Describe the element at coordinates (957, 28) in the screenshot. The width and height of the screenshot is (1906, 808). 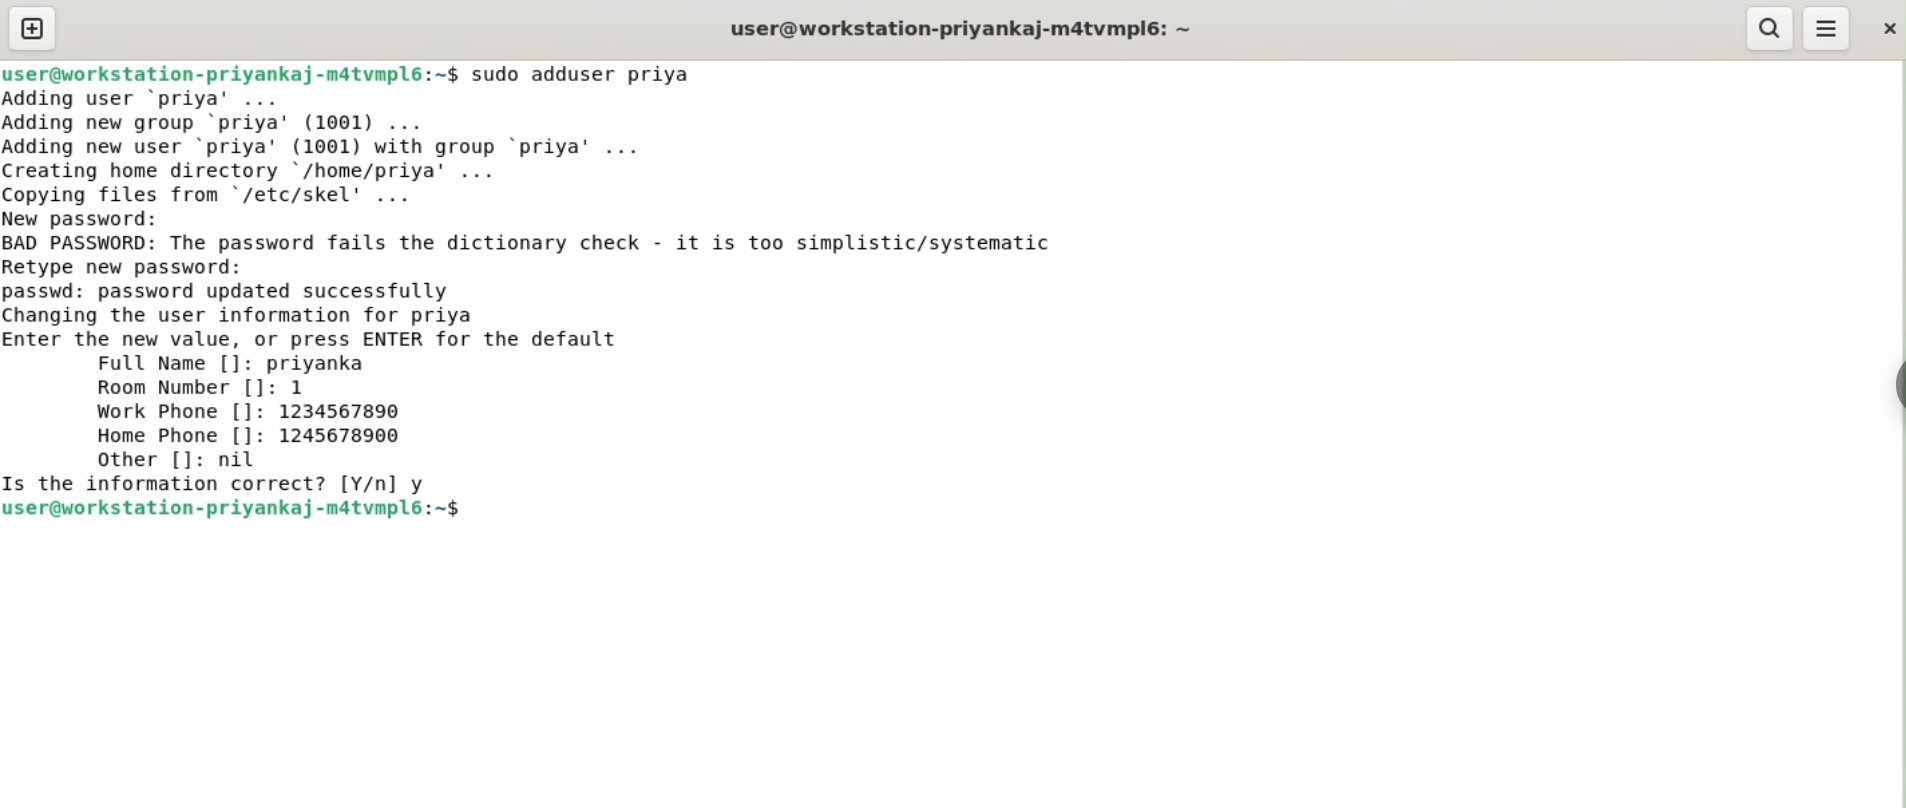
I see `user@workstation-priyankaj-m4tvmpl6:~` at that location.